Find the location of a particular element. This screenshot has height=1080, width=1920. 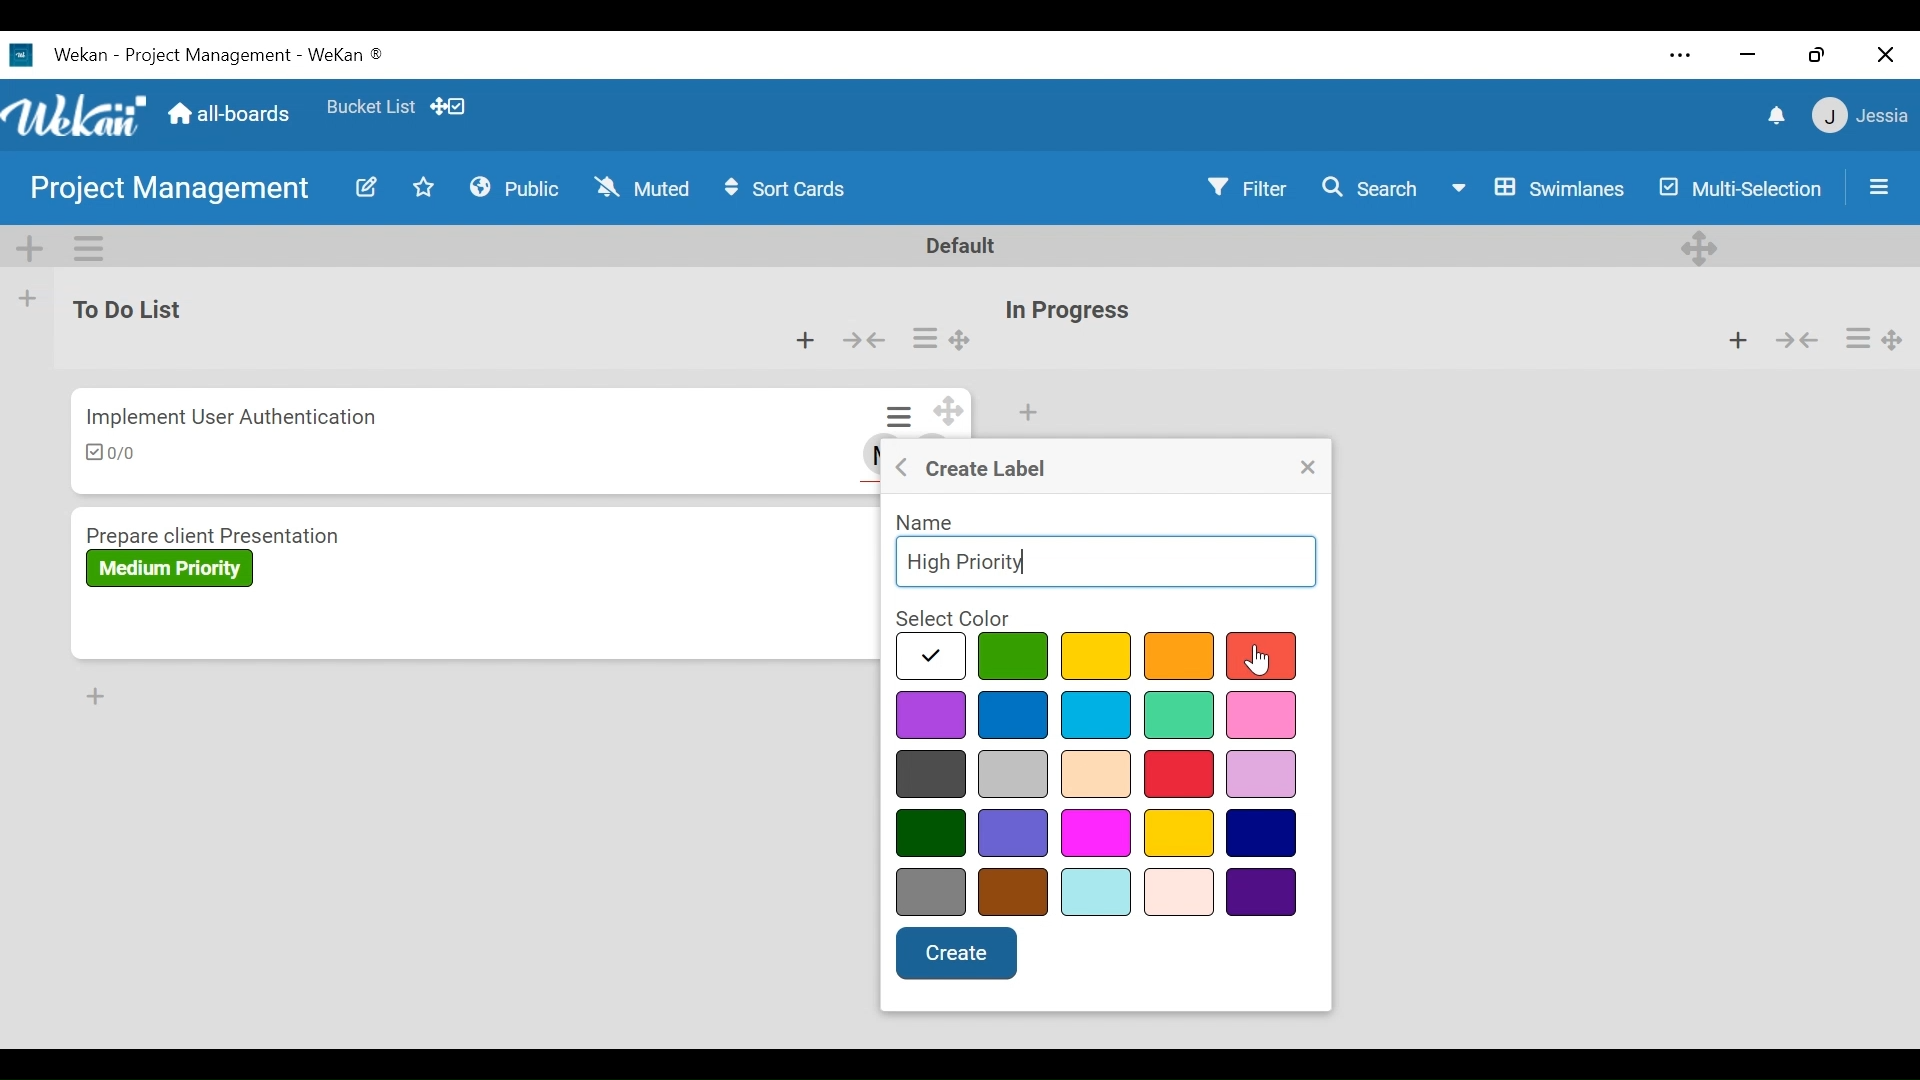

Collapse is located at coordinates (863, 342).